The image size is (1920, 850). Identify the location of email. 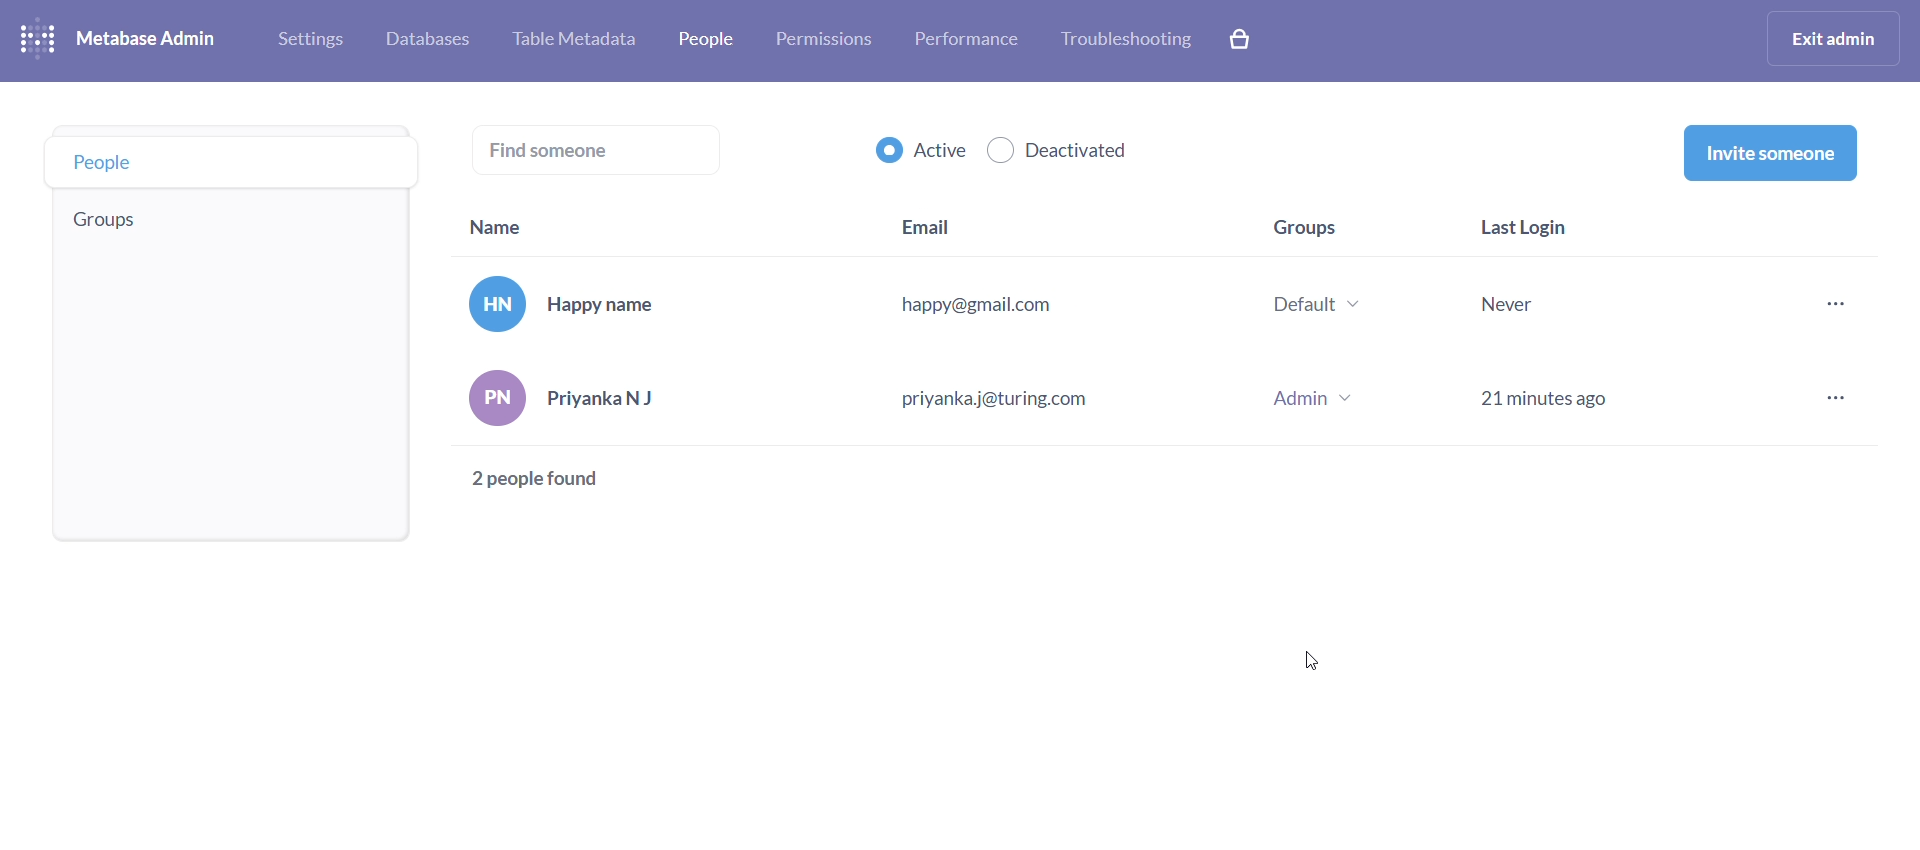
(930, 223).